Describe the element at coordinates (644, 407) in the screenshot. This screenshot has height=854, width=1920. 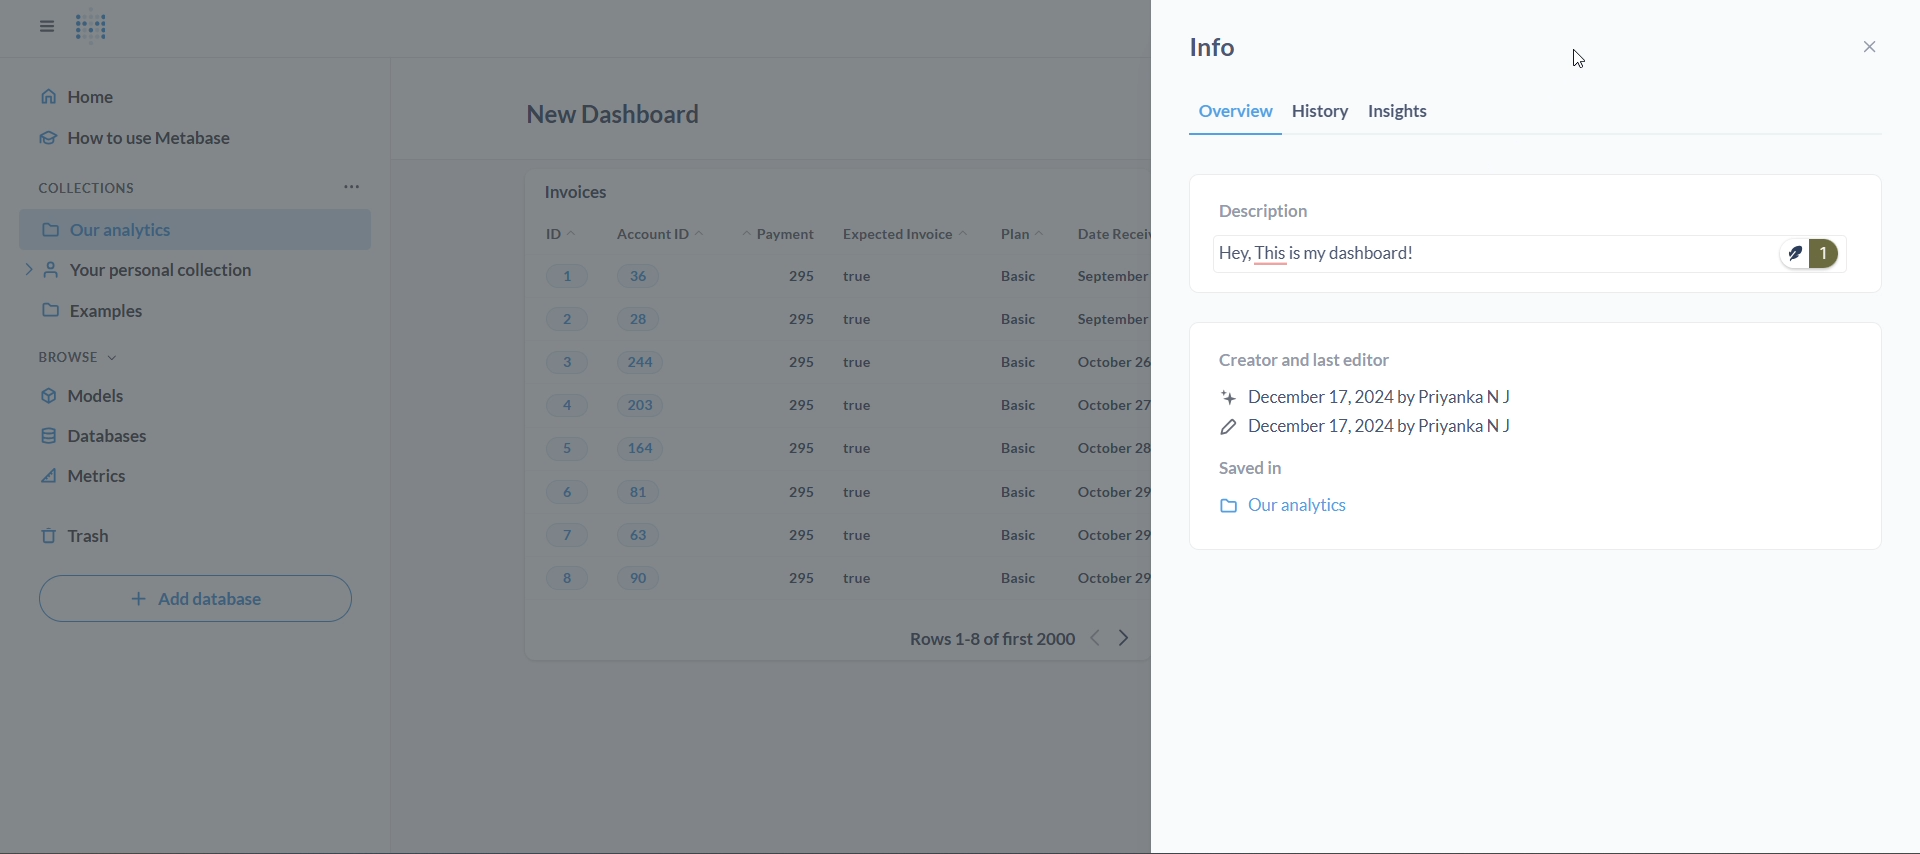
I see `203` at that location.